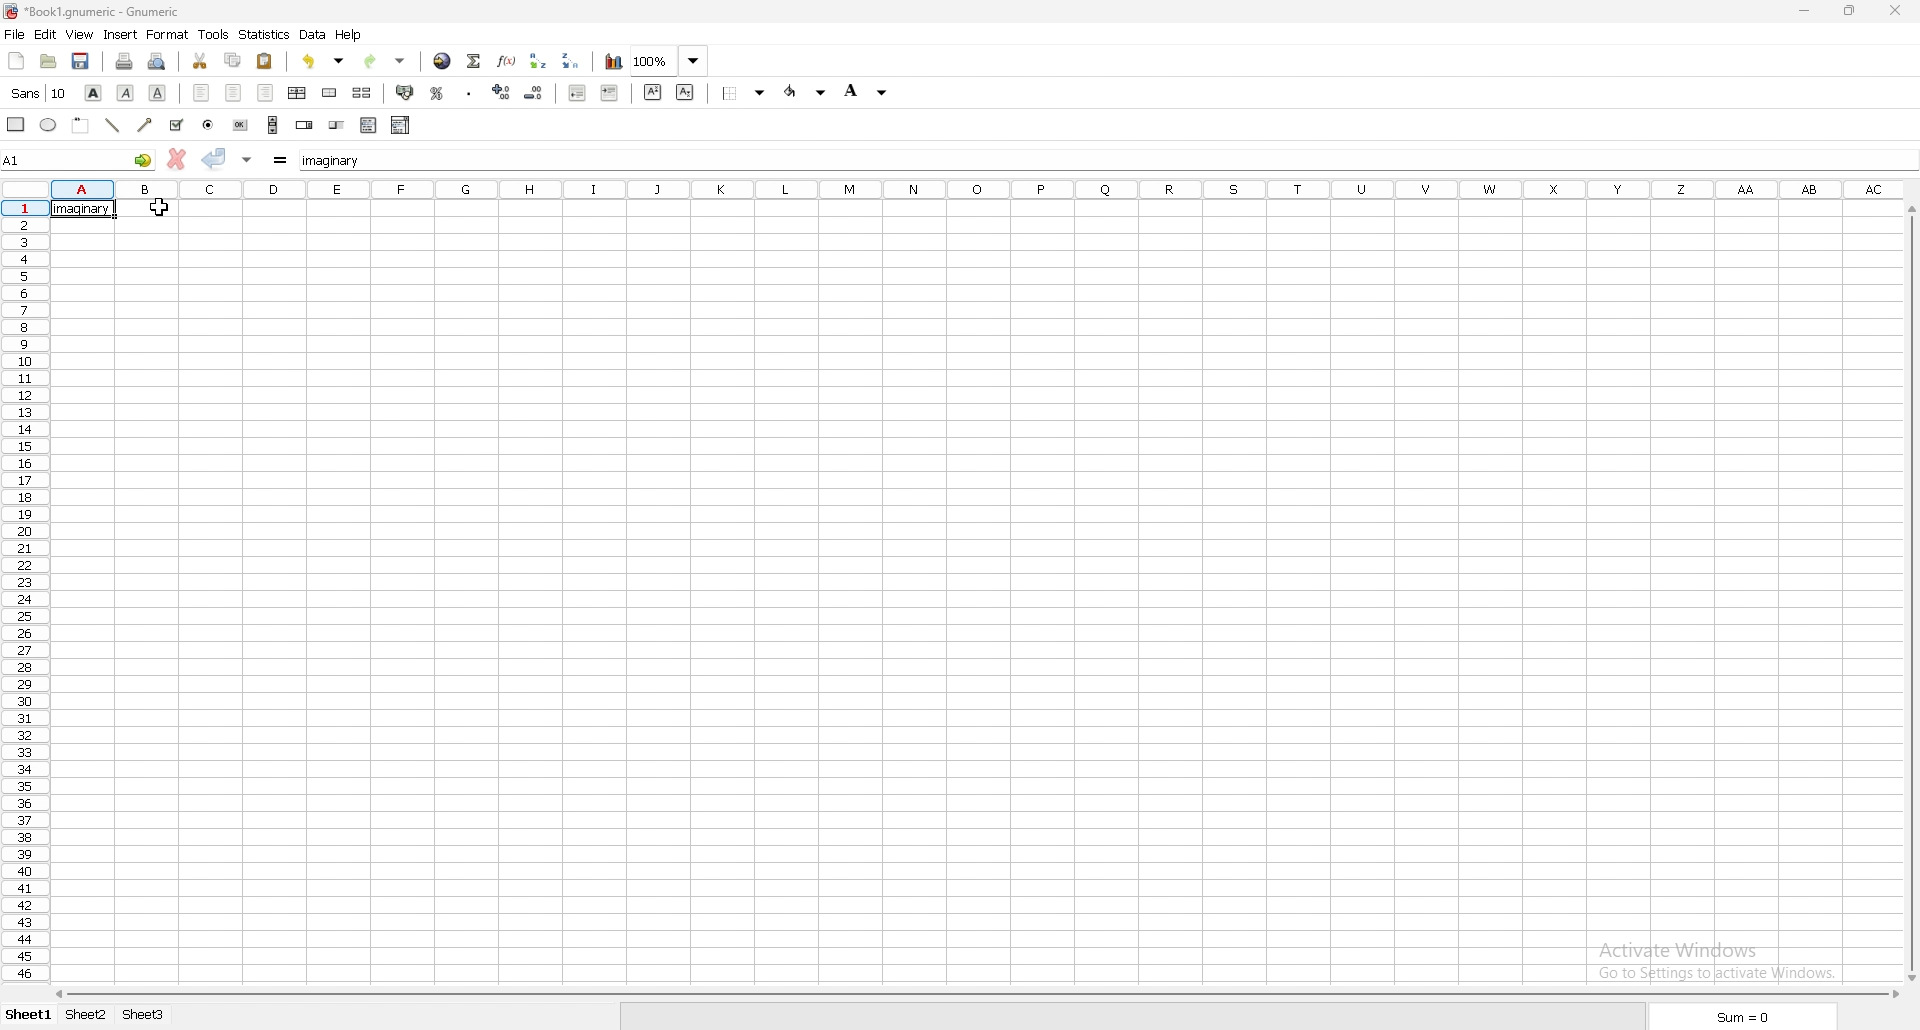 This screenshot has width=1920, height=1030. What do you see at coordinates (298, 92) in the screenshot?
I see `centre horizontally` at bounding box center [298, 92].